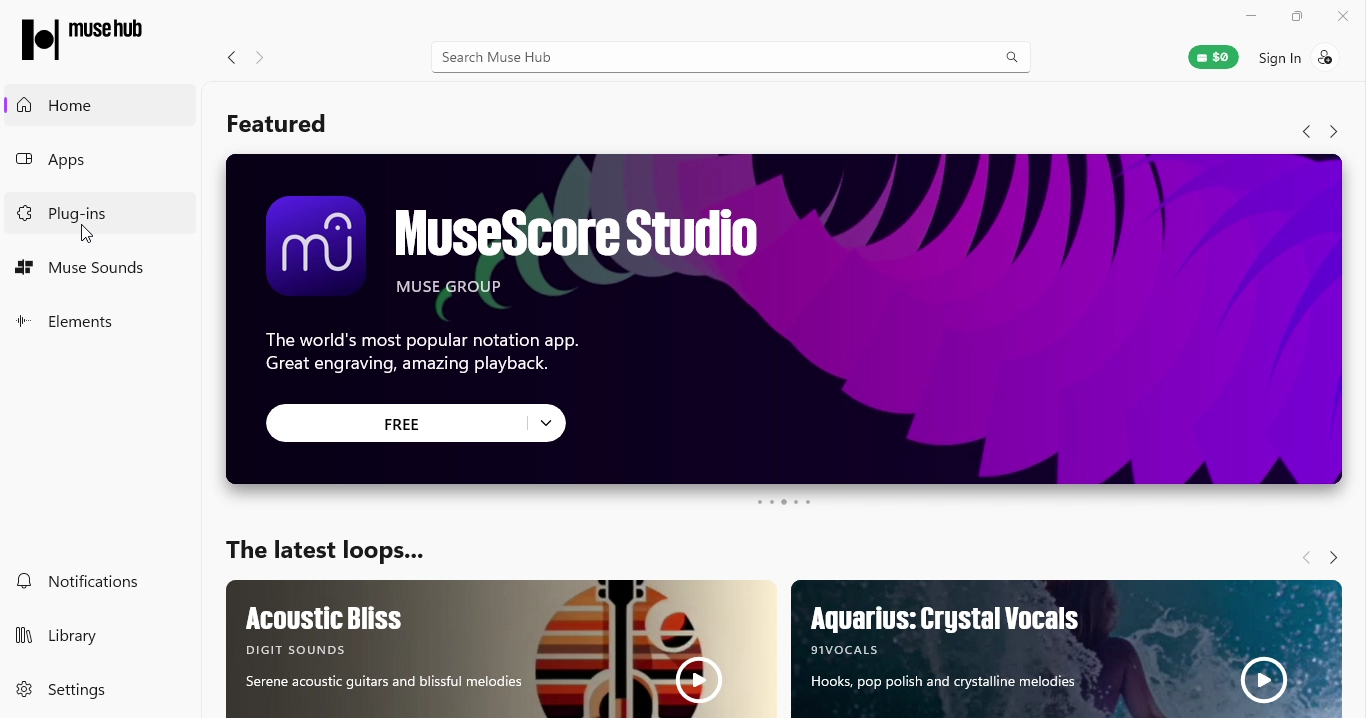 The width and height of the screenshot is (1366, 718). Describe the element at coordinates (740, 62) in the screenshot. I see `Search bar` at that location.